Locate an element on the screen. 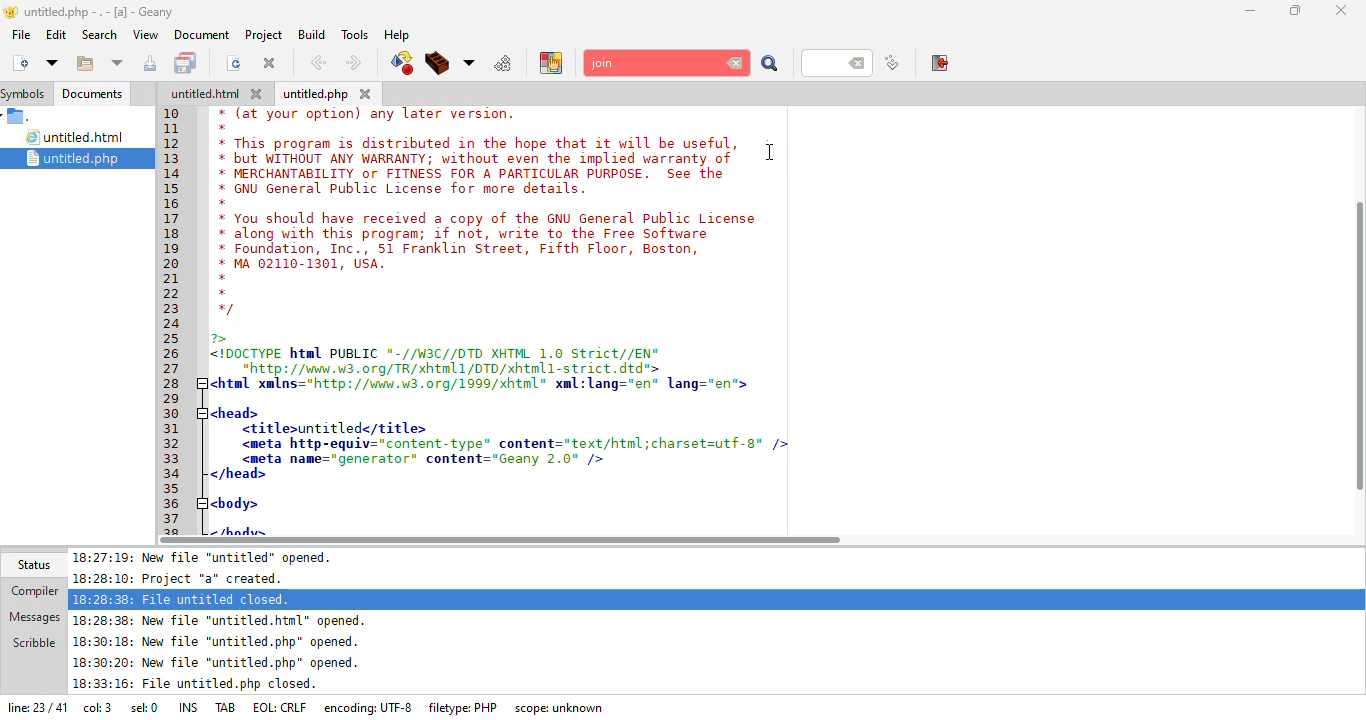  26 is located at coordinates (173, 354).